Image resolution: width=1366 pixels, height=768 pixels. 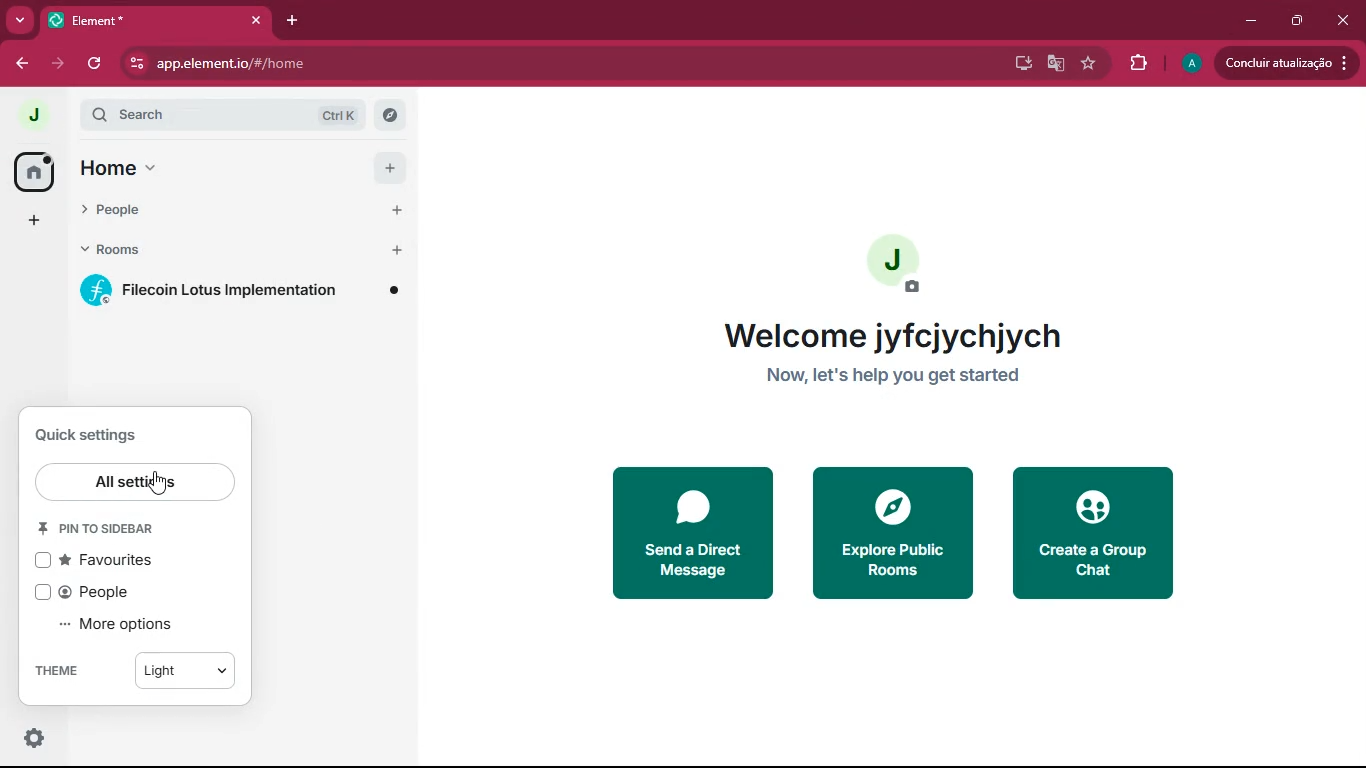 What do you see at coordinates (20, 19) in the screenshot?
I see `more` at bounding box center [20, 19].